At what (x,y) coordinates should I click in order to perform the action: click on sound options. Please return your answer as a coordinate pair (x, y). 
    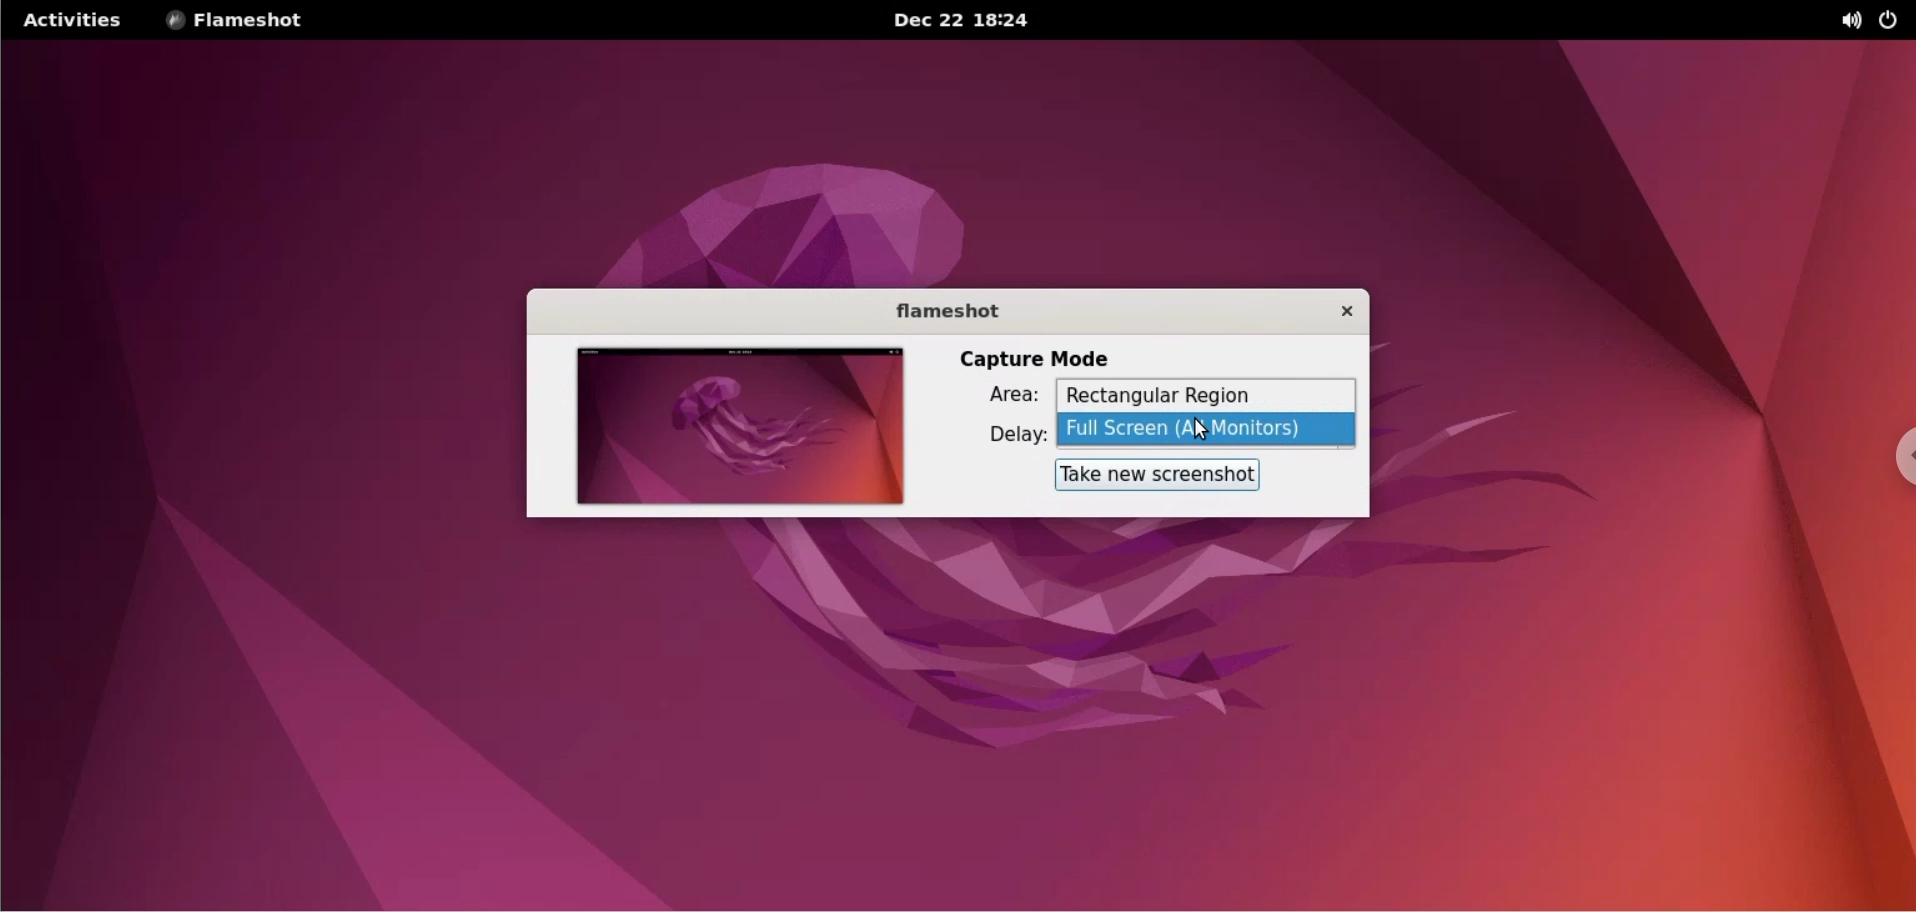
    Looking at the image, I should click on (1847, 21).